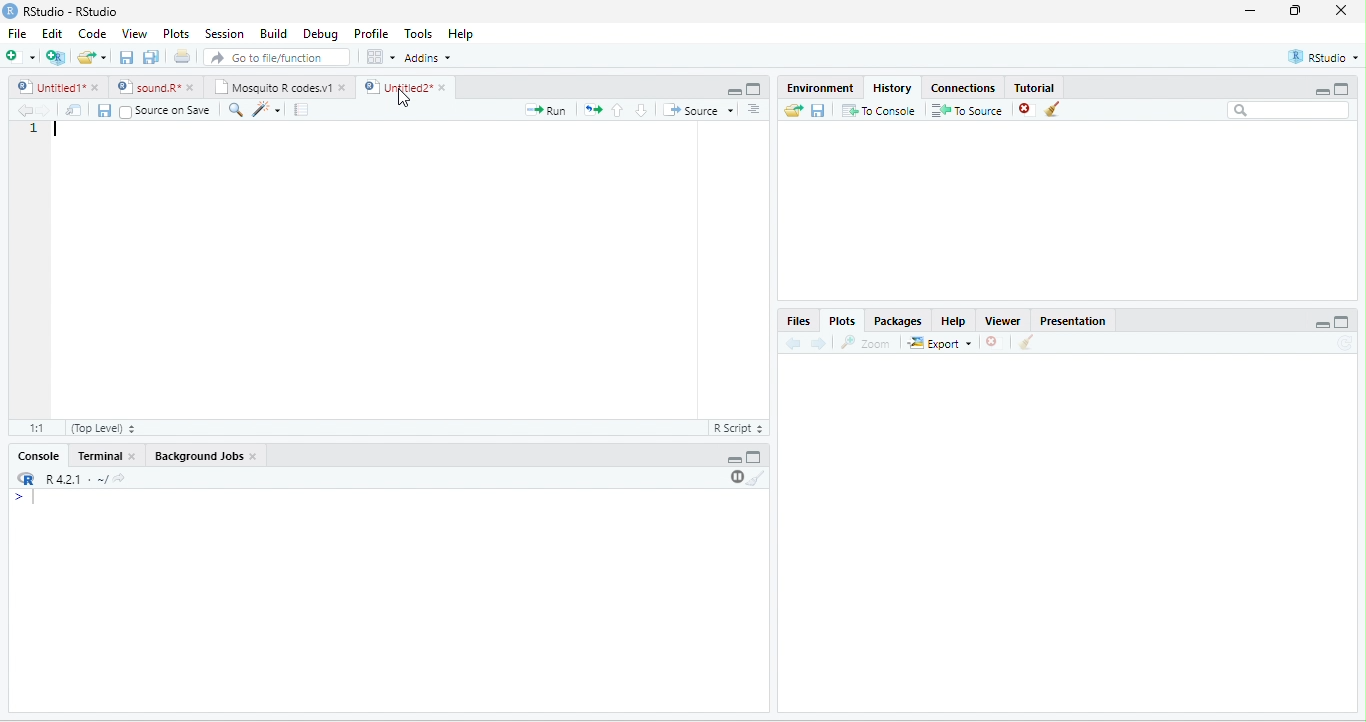 This screenshot has width=1366, height=722. I want to click on forward, so click(818, 344).